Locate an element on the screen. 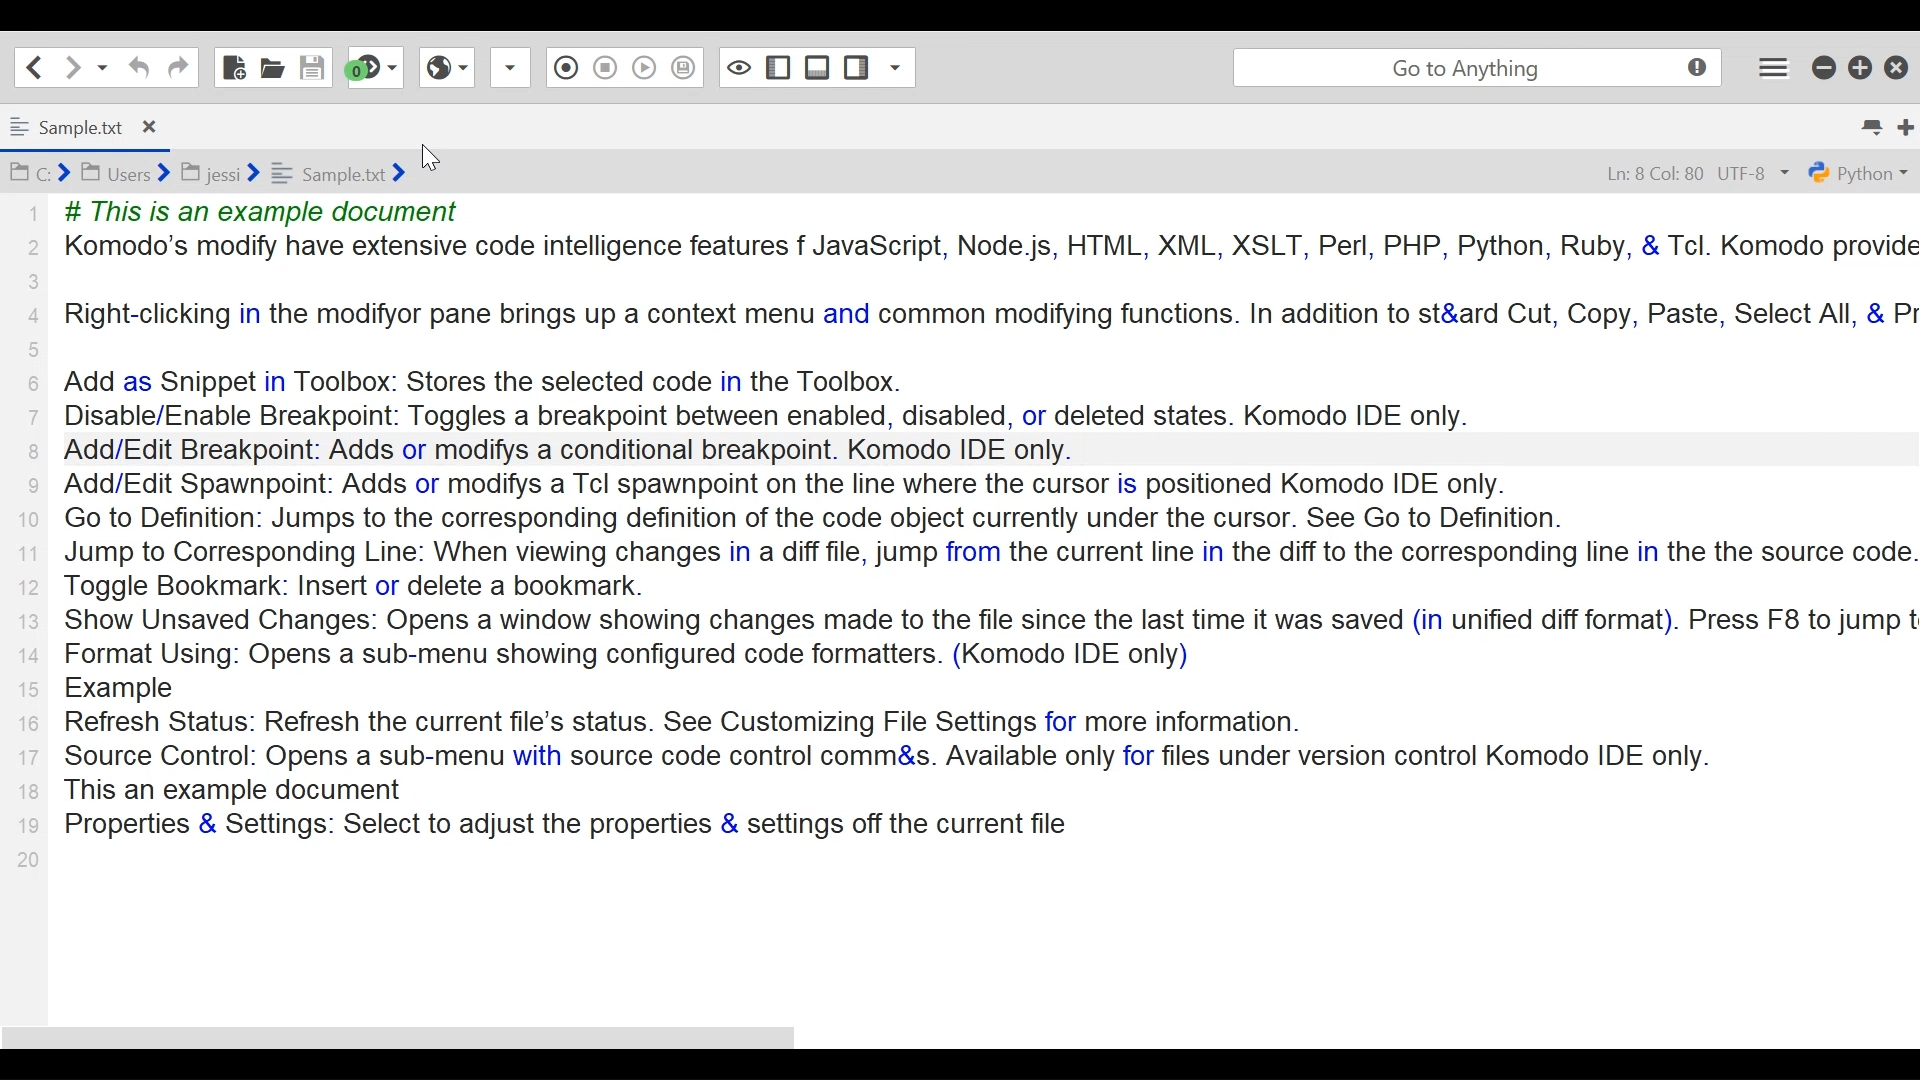 This screenshot has width=1920, height=1080. Go Forward one location is located at coordinates (71, 66).